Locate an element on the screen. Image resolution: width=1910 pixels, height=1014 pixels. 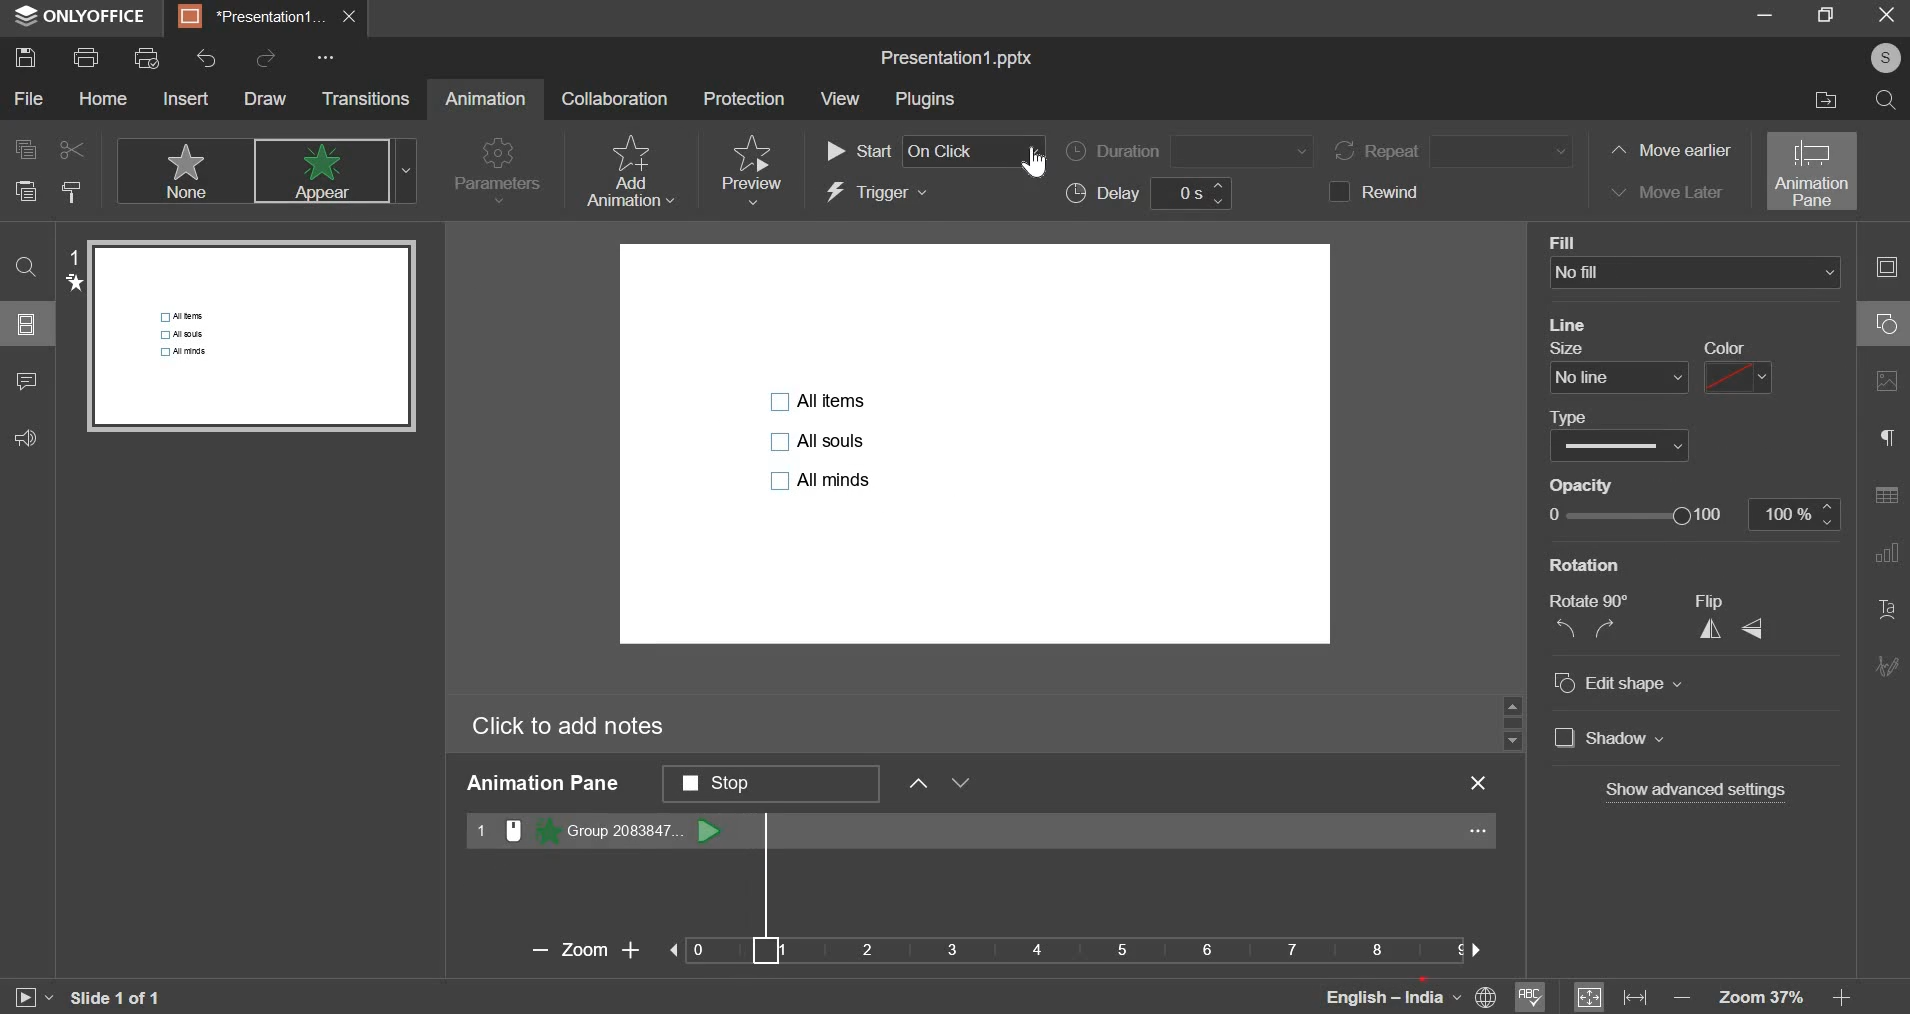
plugins is located at coordinates (923, 100).